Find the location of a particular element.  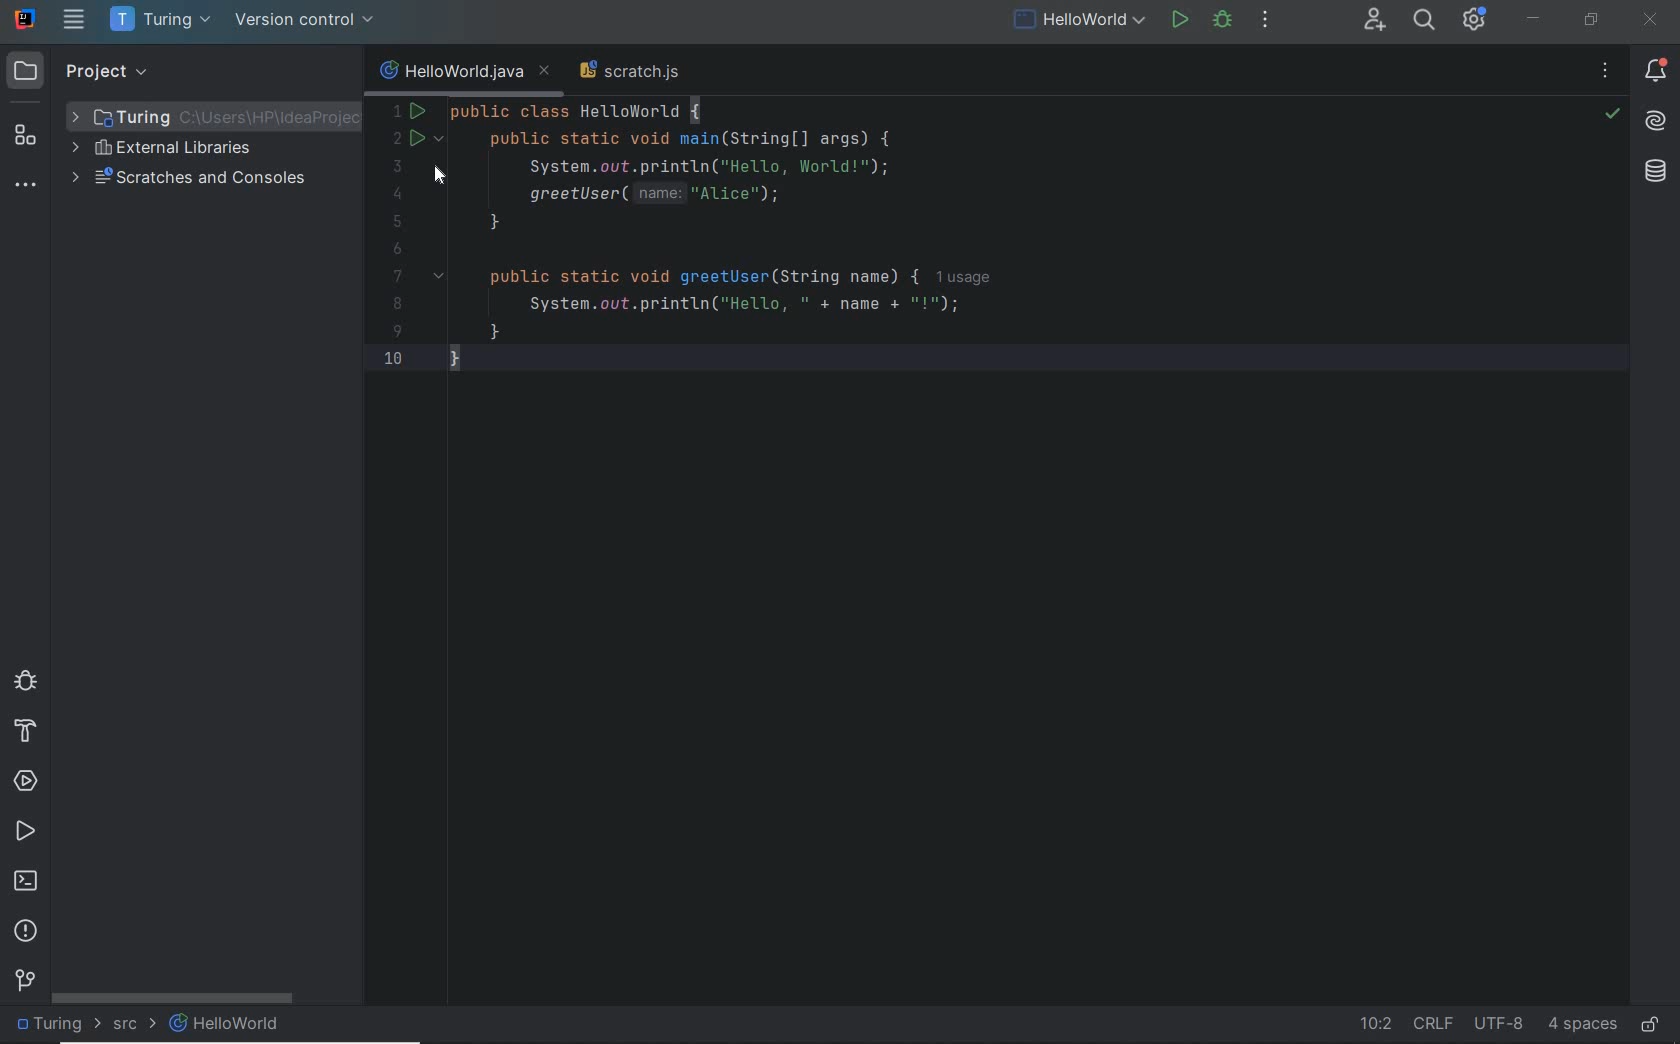

file encoding is located at coordinates (1497, 1024).